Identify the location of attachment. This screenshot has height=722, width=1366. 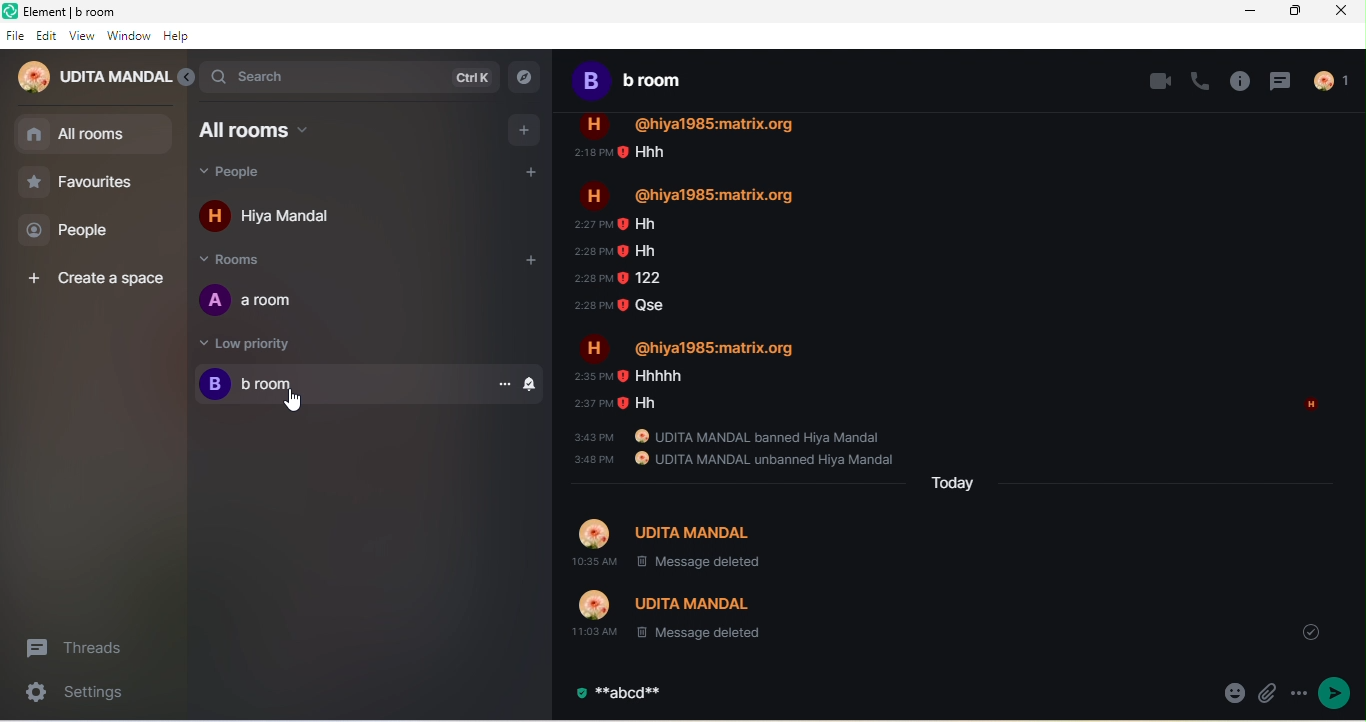
(1265, 695).